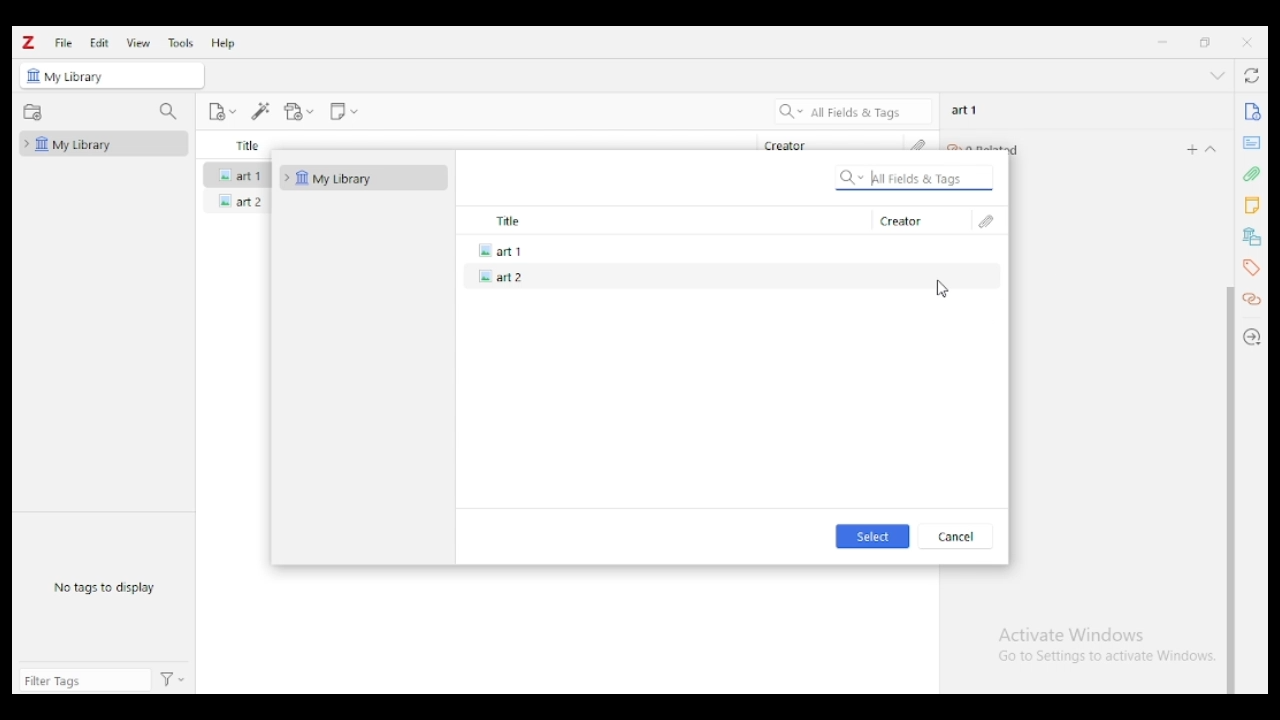  Describe the element at coordinates (919, 221) in the screenshot. I see `creator` at that location.